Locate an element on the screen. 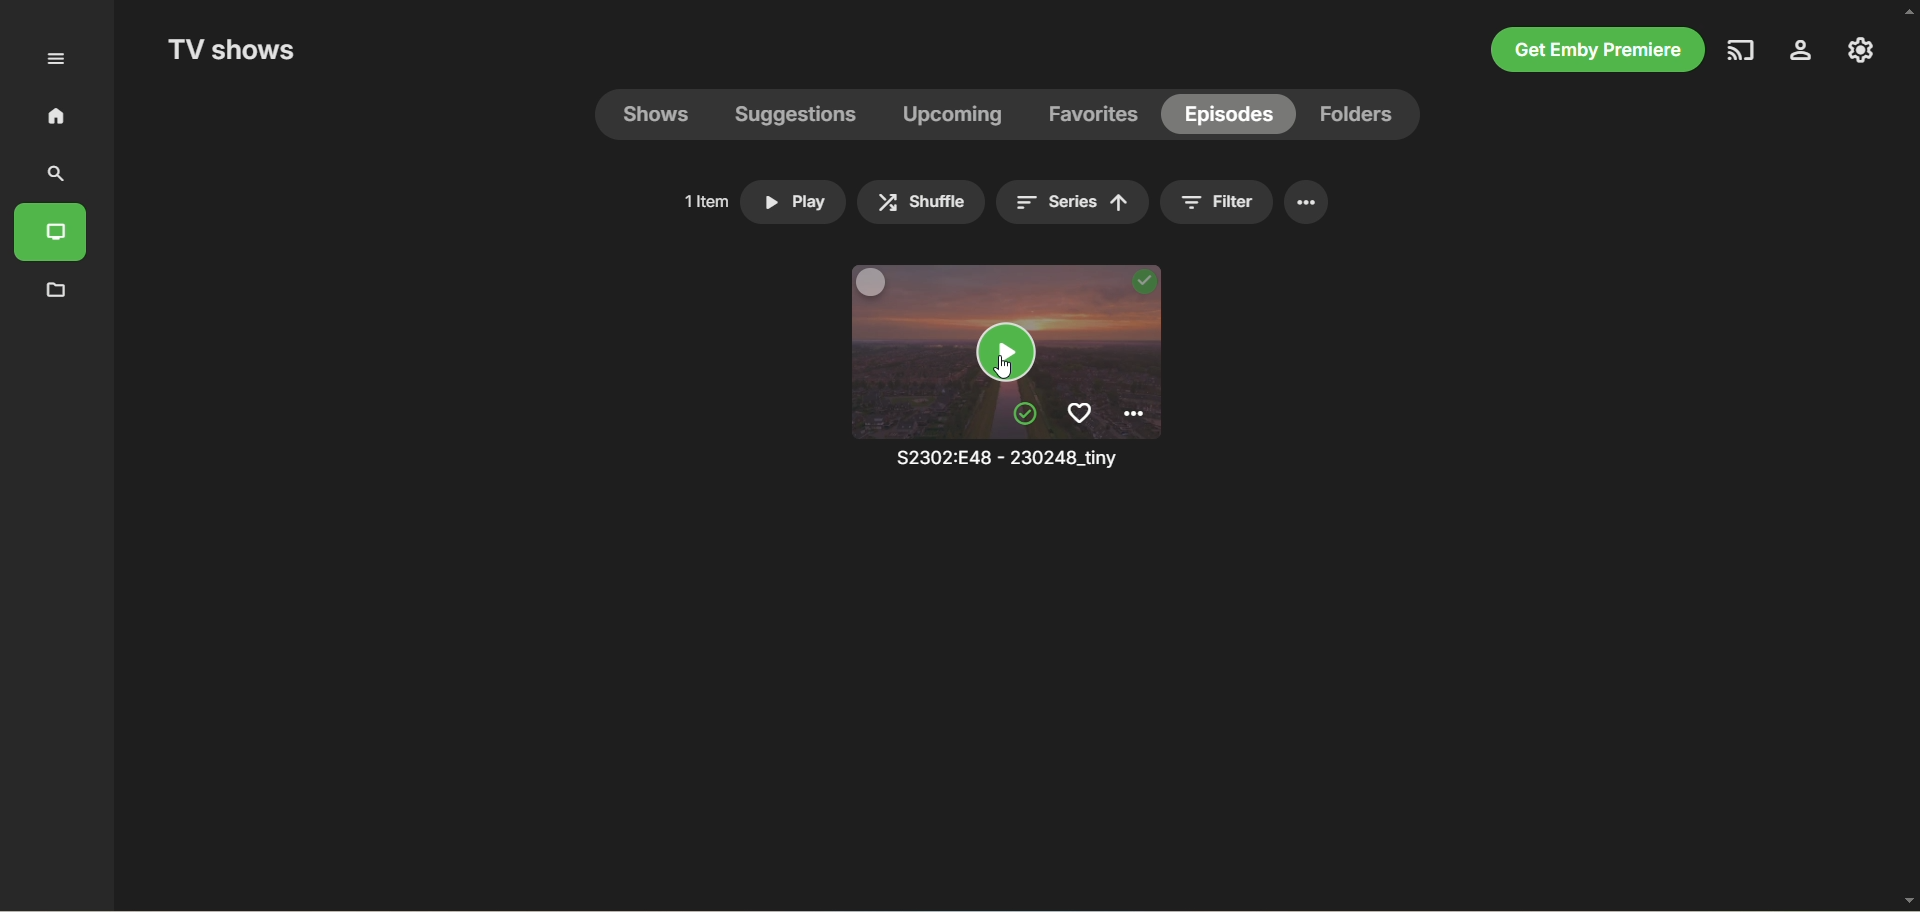 The image size is (1920, 912). folders is located at coordinates (1357, 115).